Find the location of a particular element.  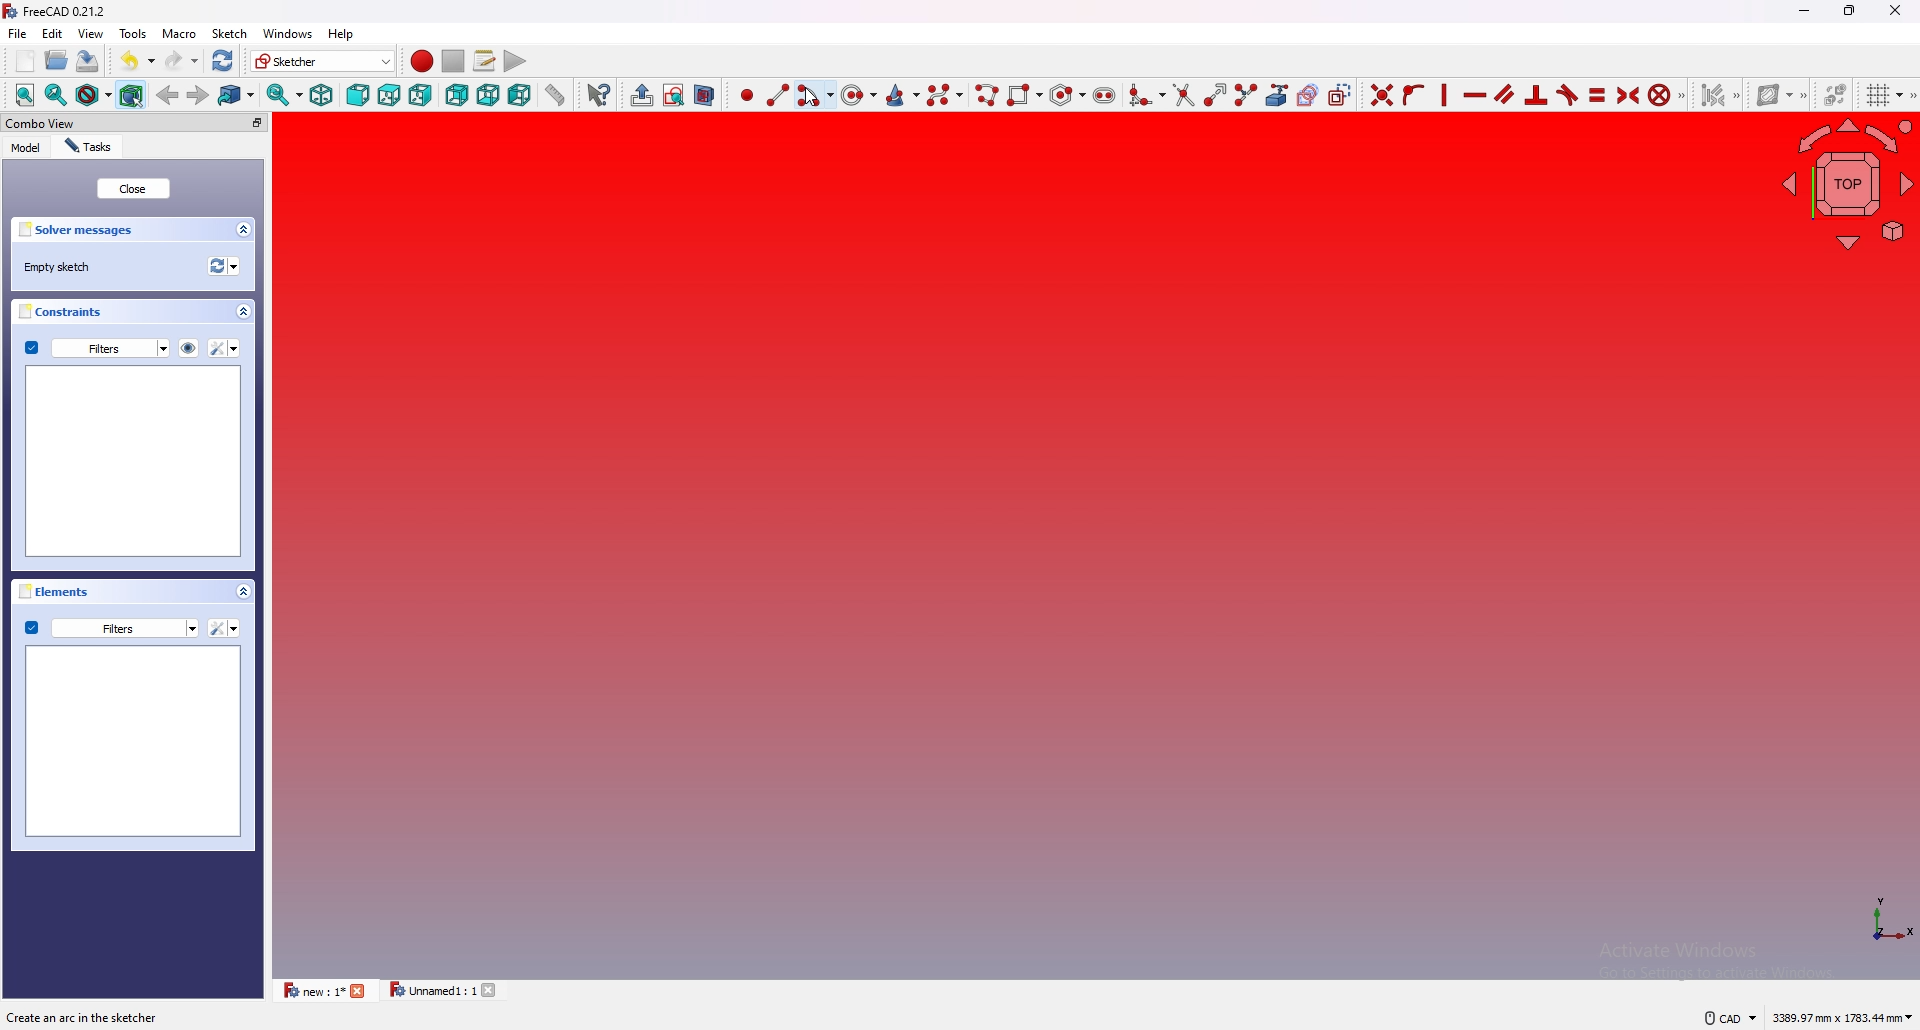

create fillet is located at coordinates (1147, 95).